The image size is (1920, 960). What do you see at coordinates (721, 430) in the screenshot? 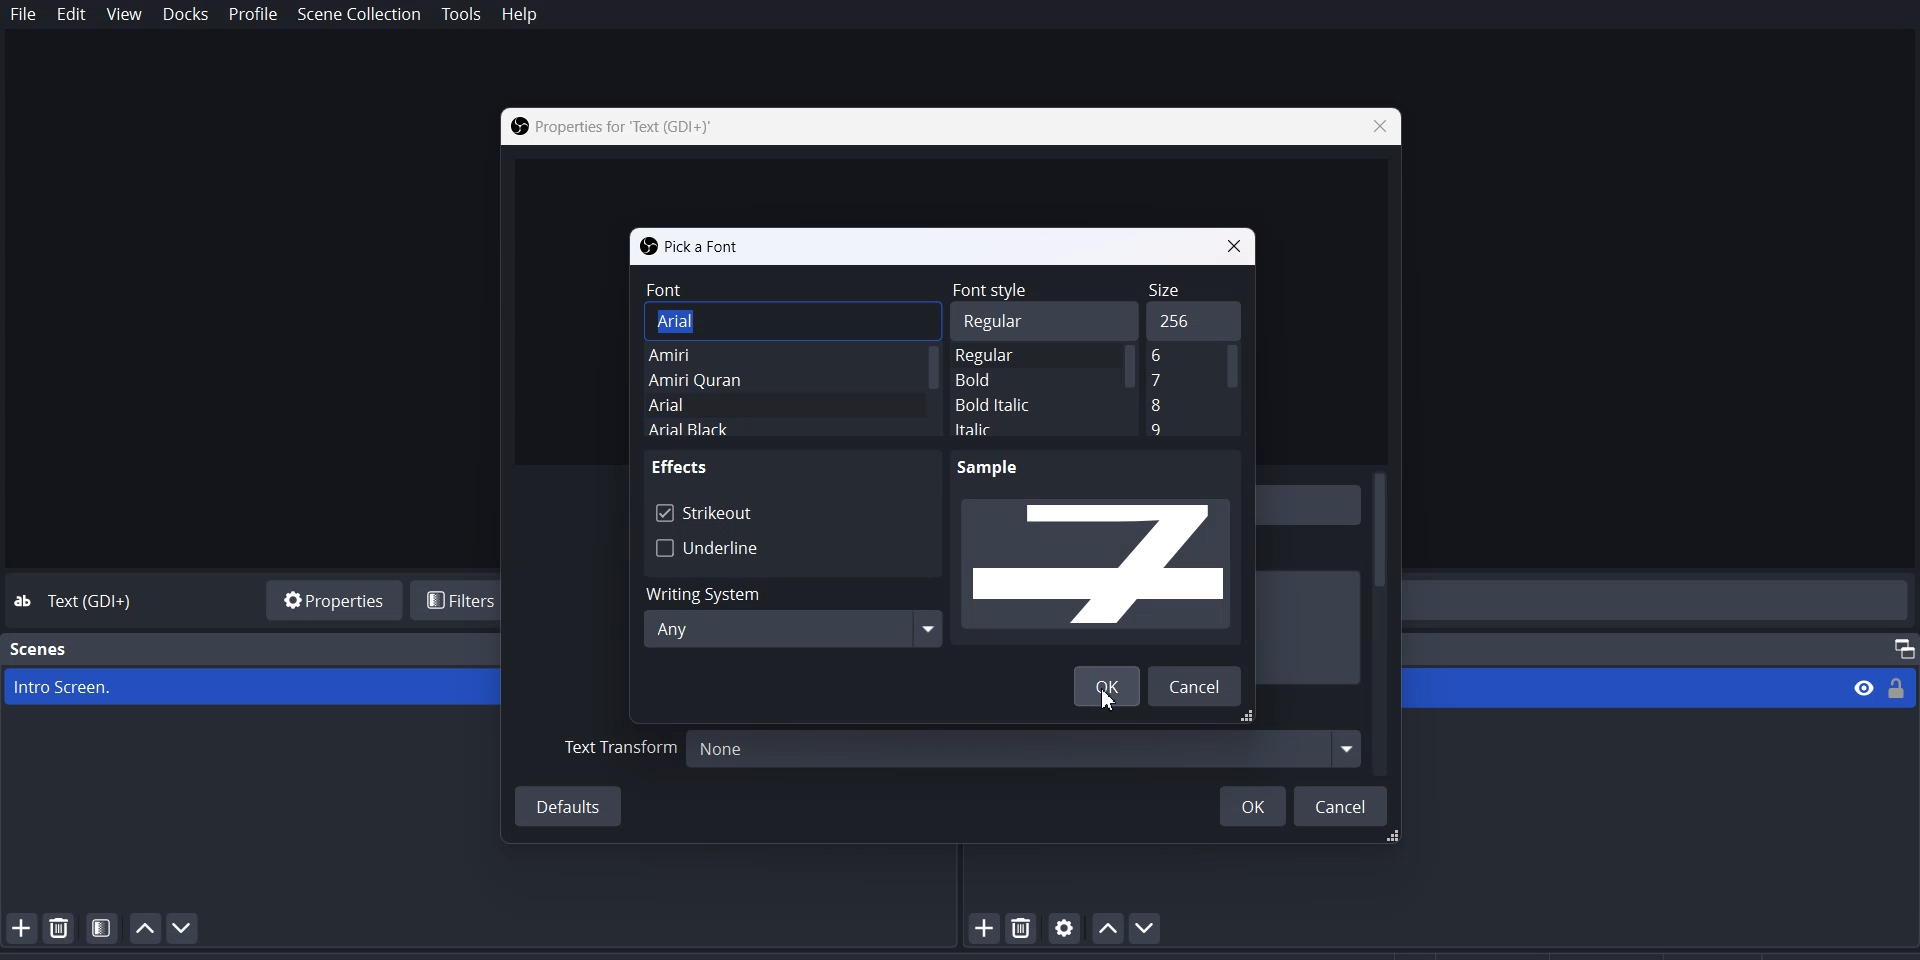
I see `Arial Black` at bounding box center [721, 430].